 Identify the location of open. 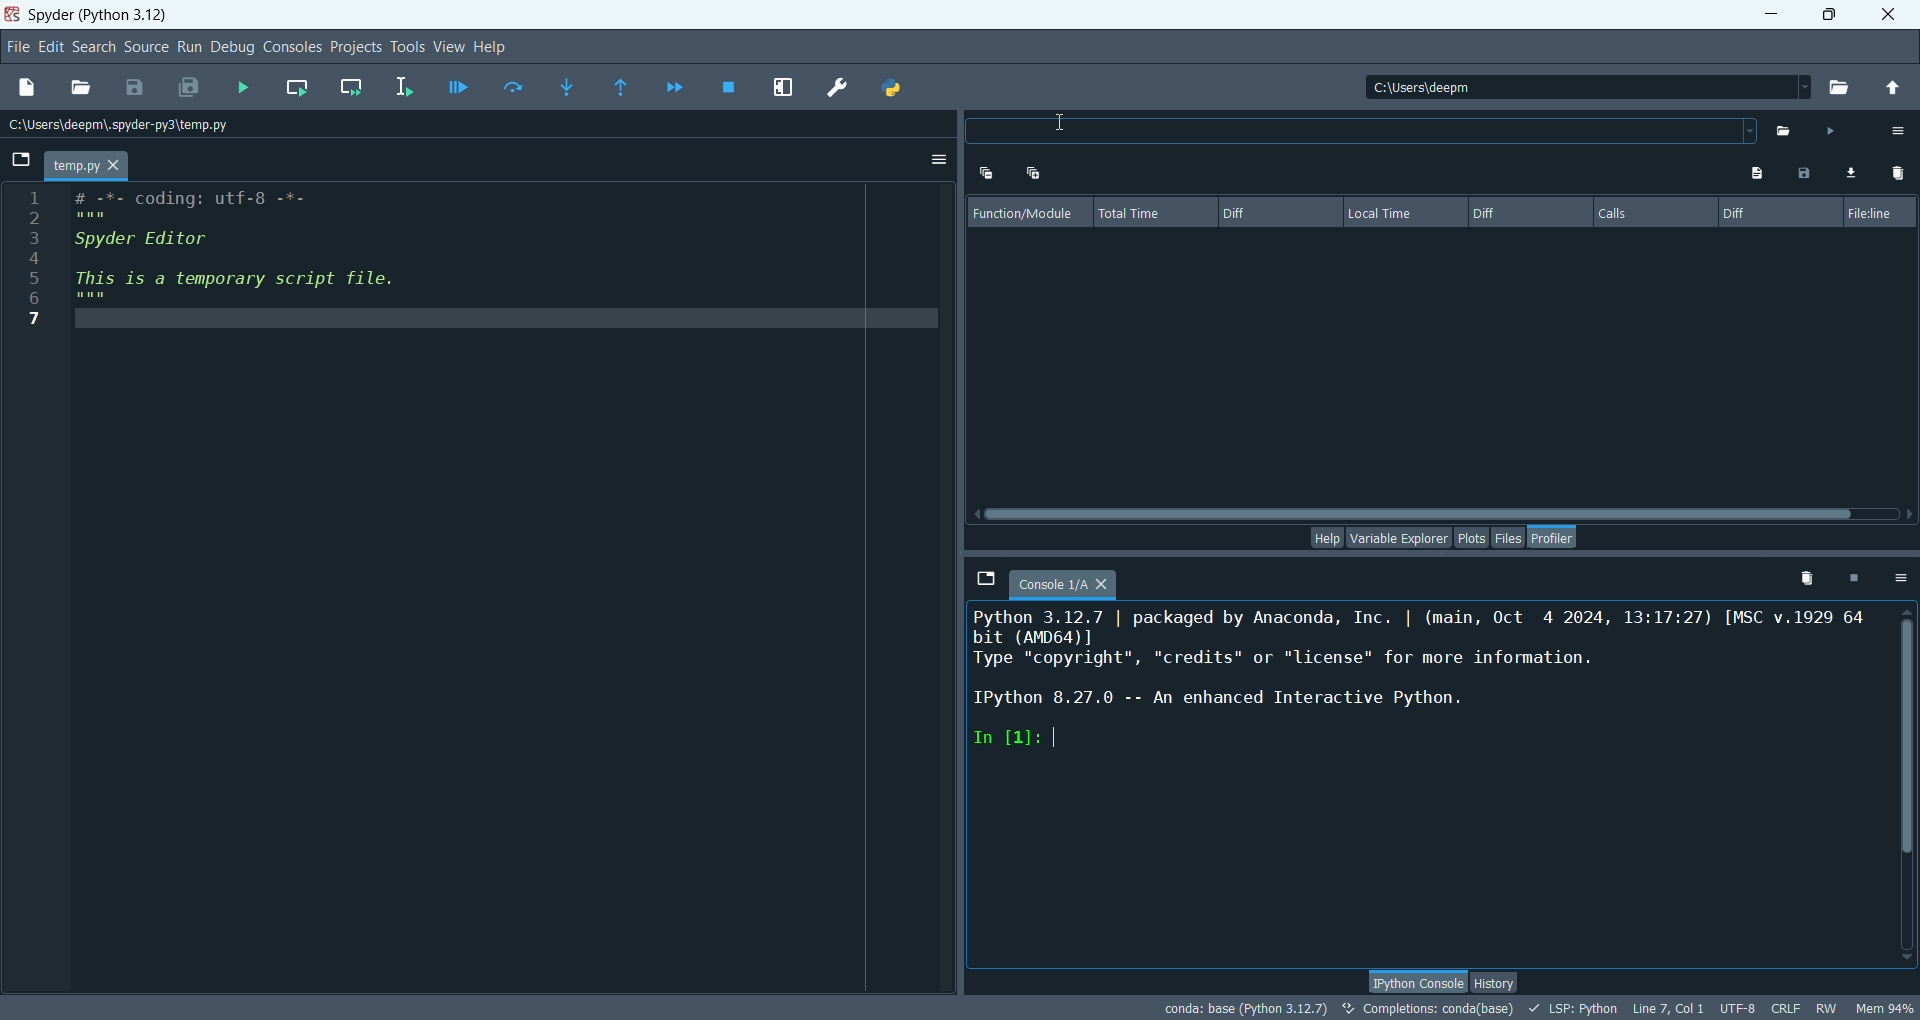
(86, 87).